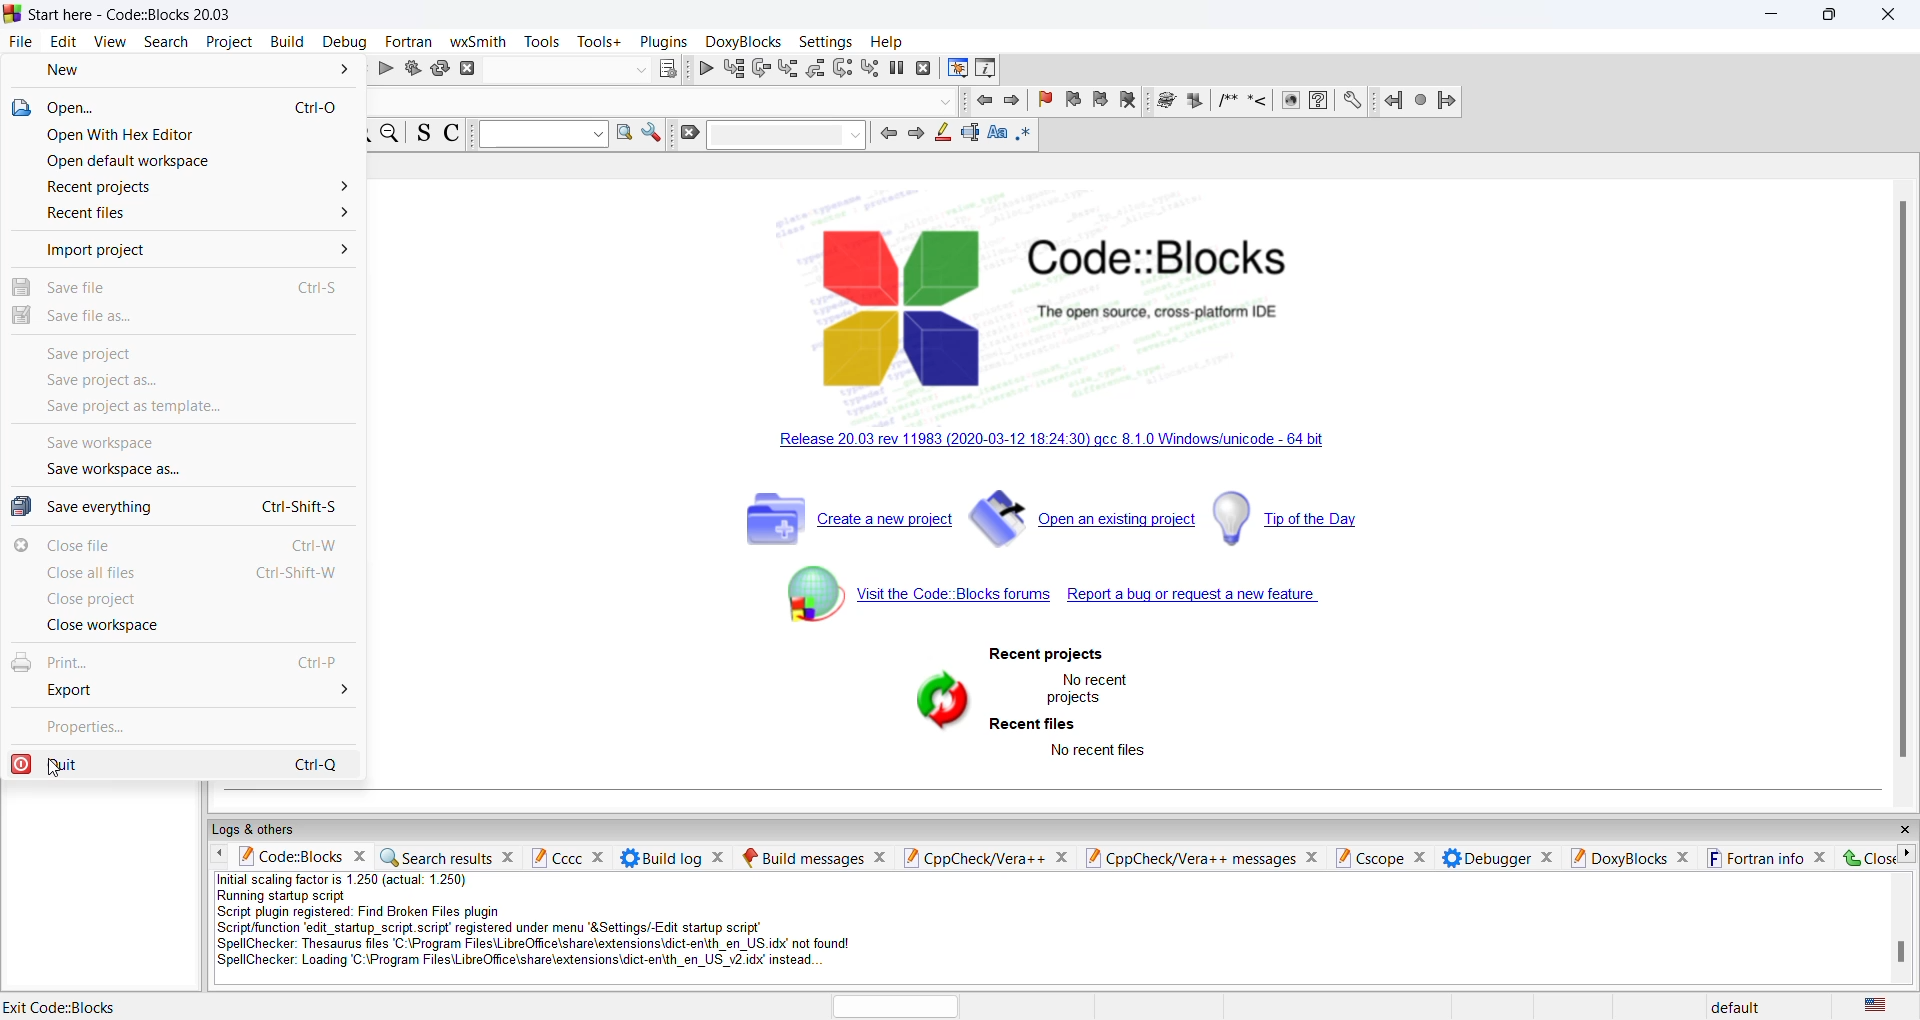  I want to click on open an existing project, so click(1081, 516).